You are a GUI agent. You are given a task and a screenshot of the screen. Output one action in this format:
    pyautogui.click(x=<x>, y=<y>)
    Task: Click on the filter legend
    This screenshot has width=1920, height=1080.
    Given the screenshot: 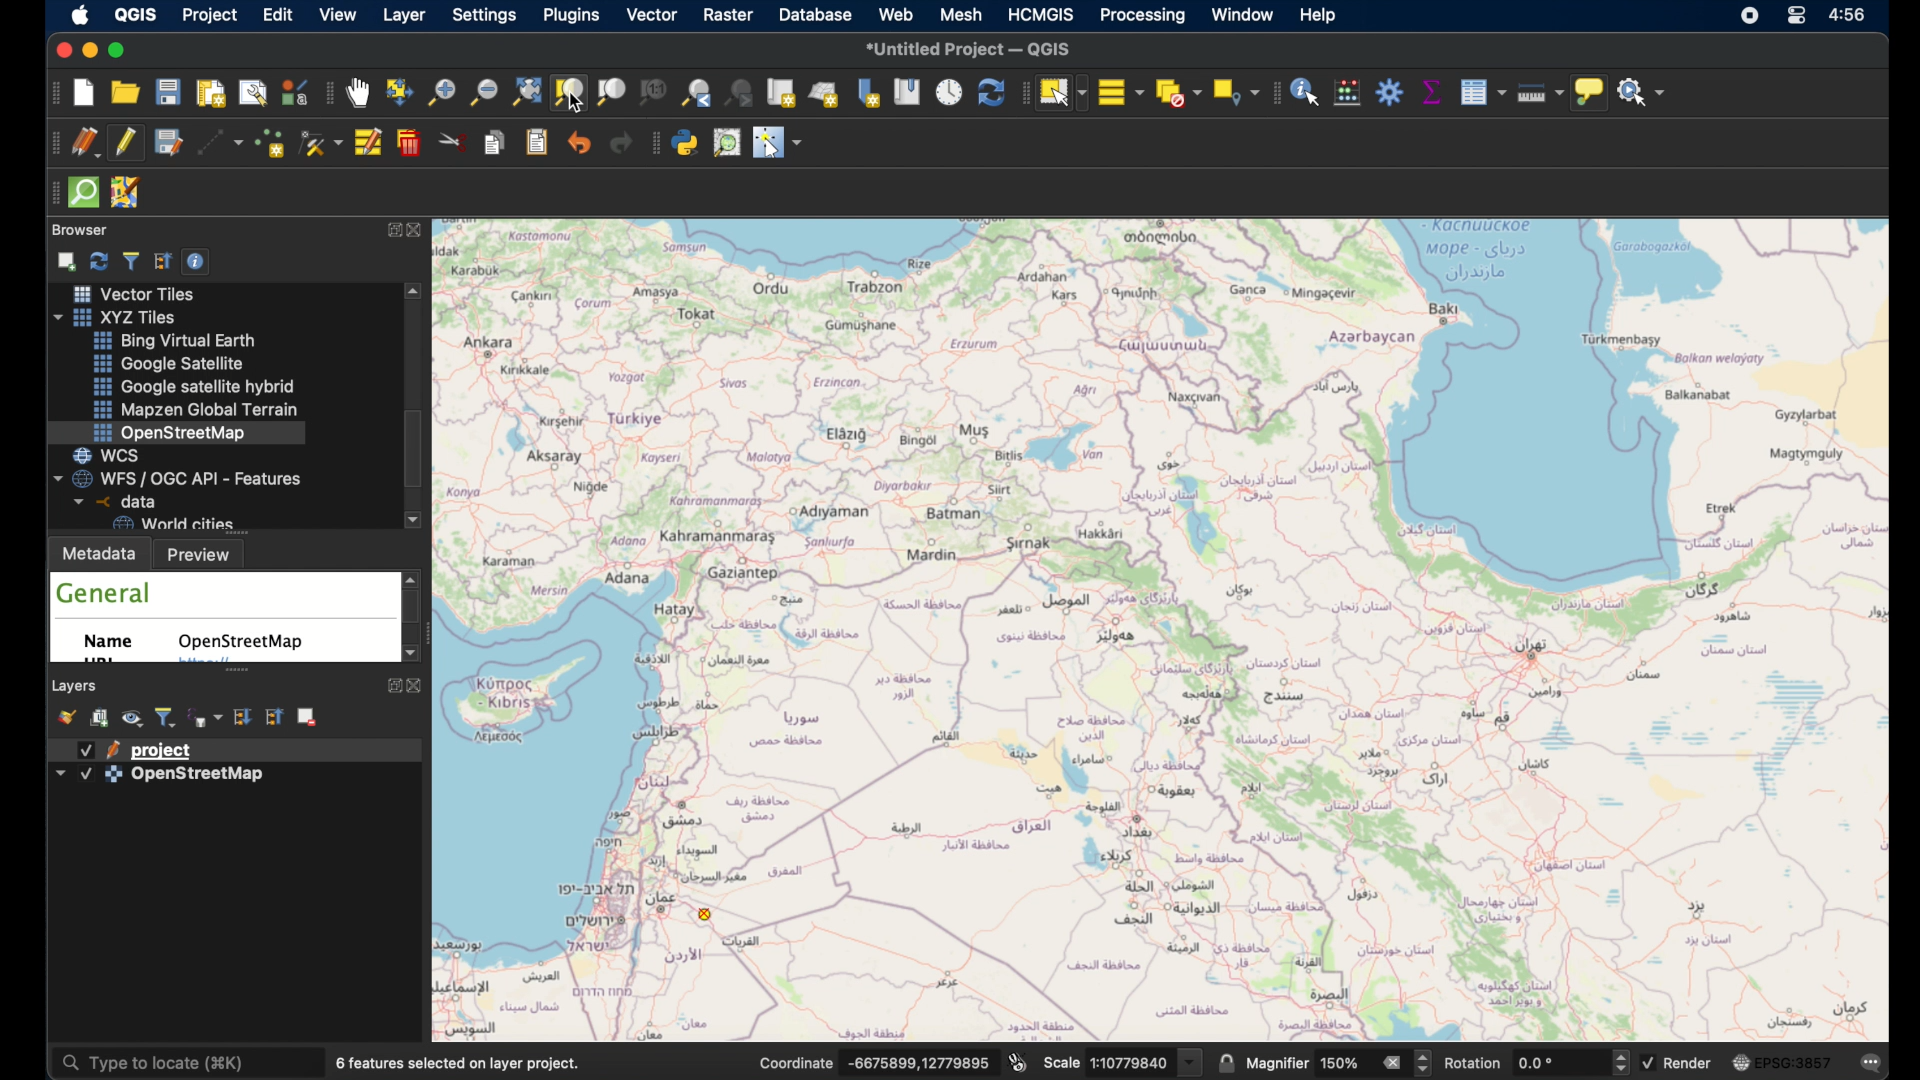 What is the action you would take?
    pyautogui.click(x=167, y=717)
    